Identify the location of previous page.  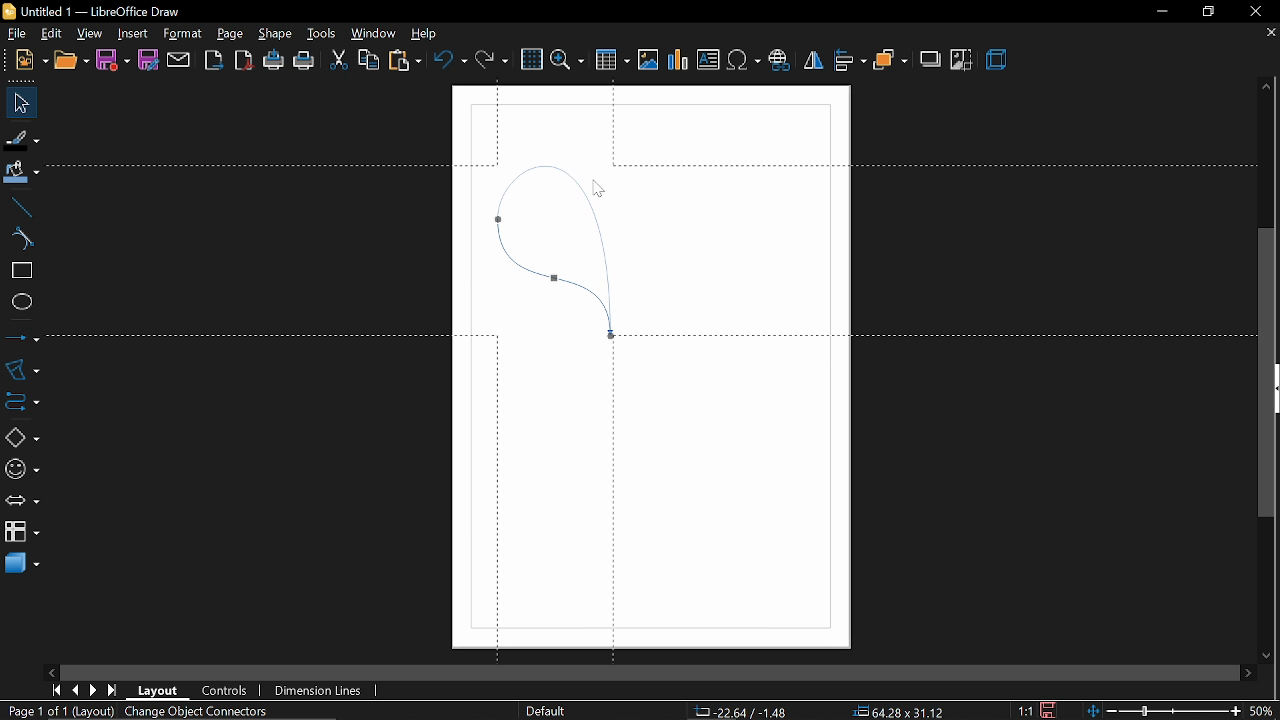
(74, 691).